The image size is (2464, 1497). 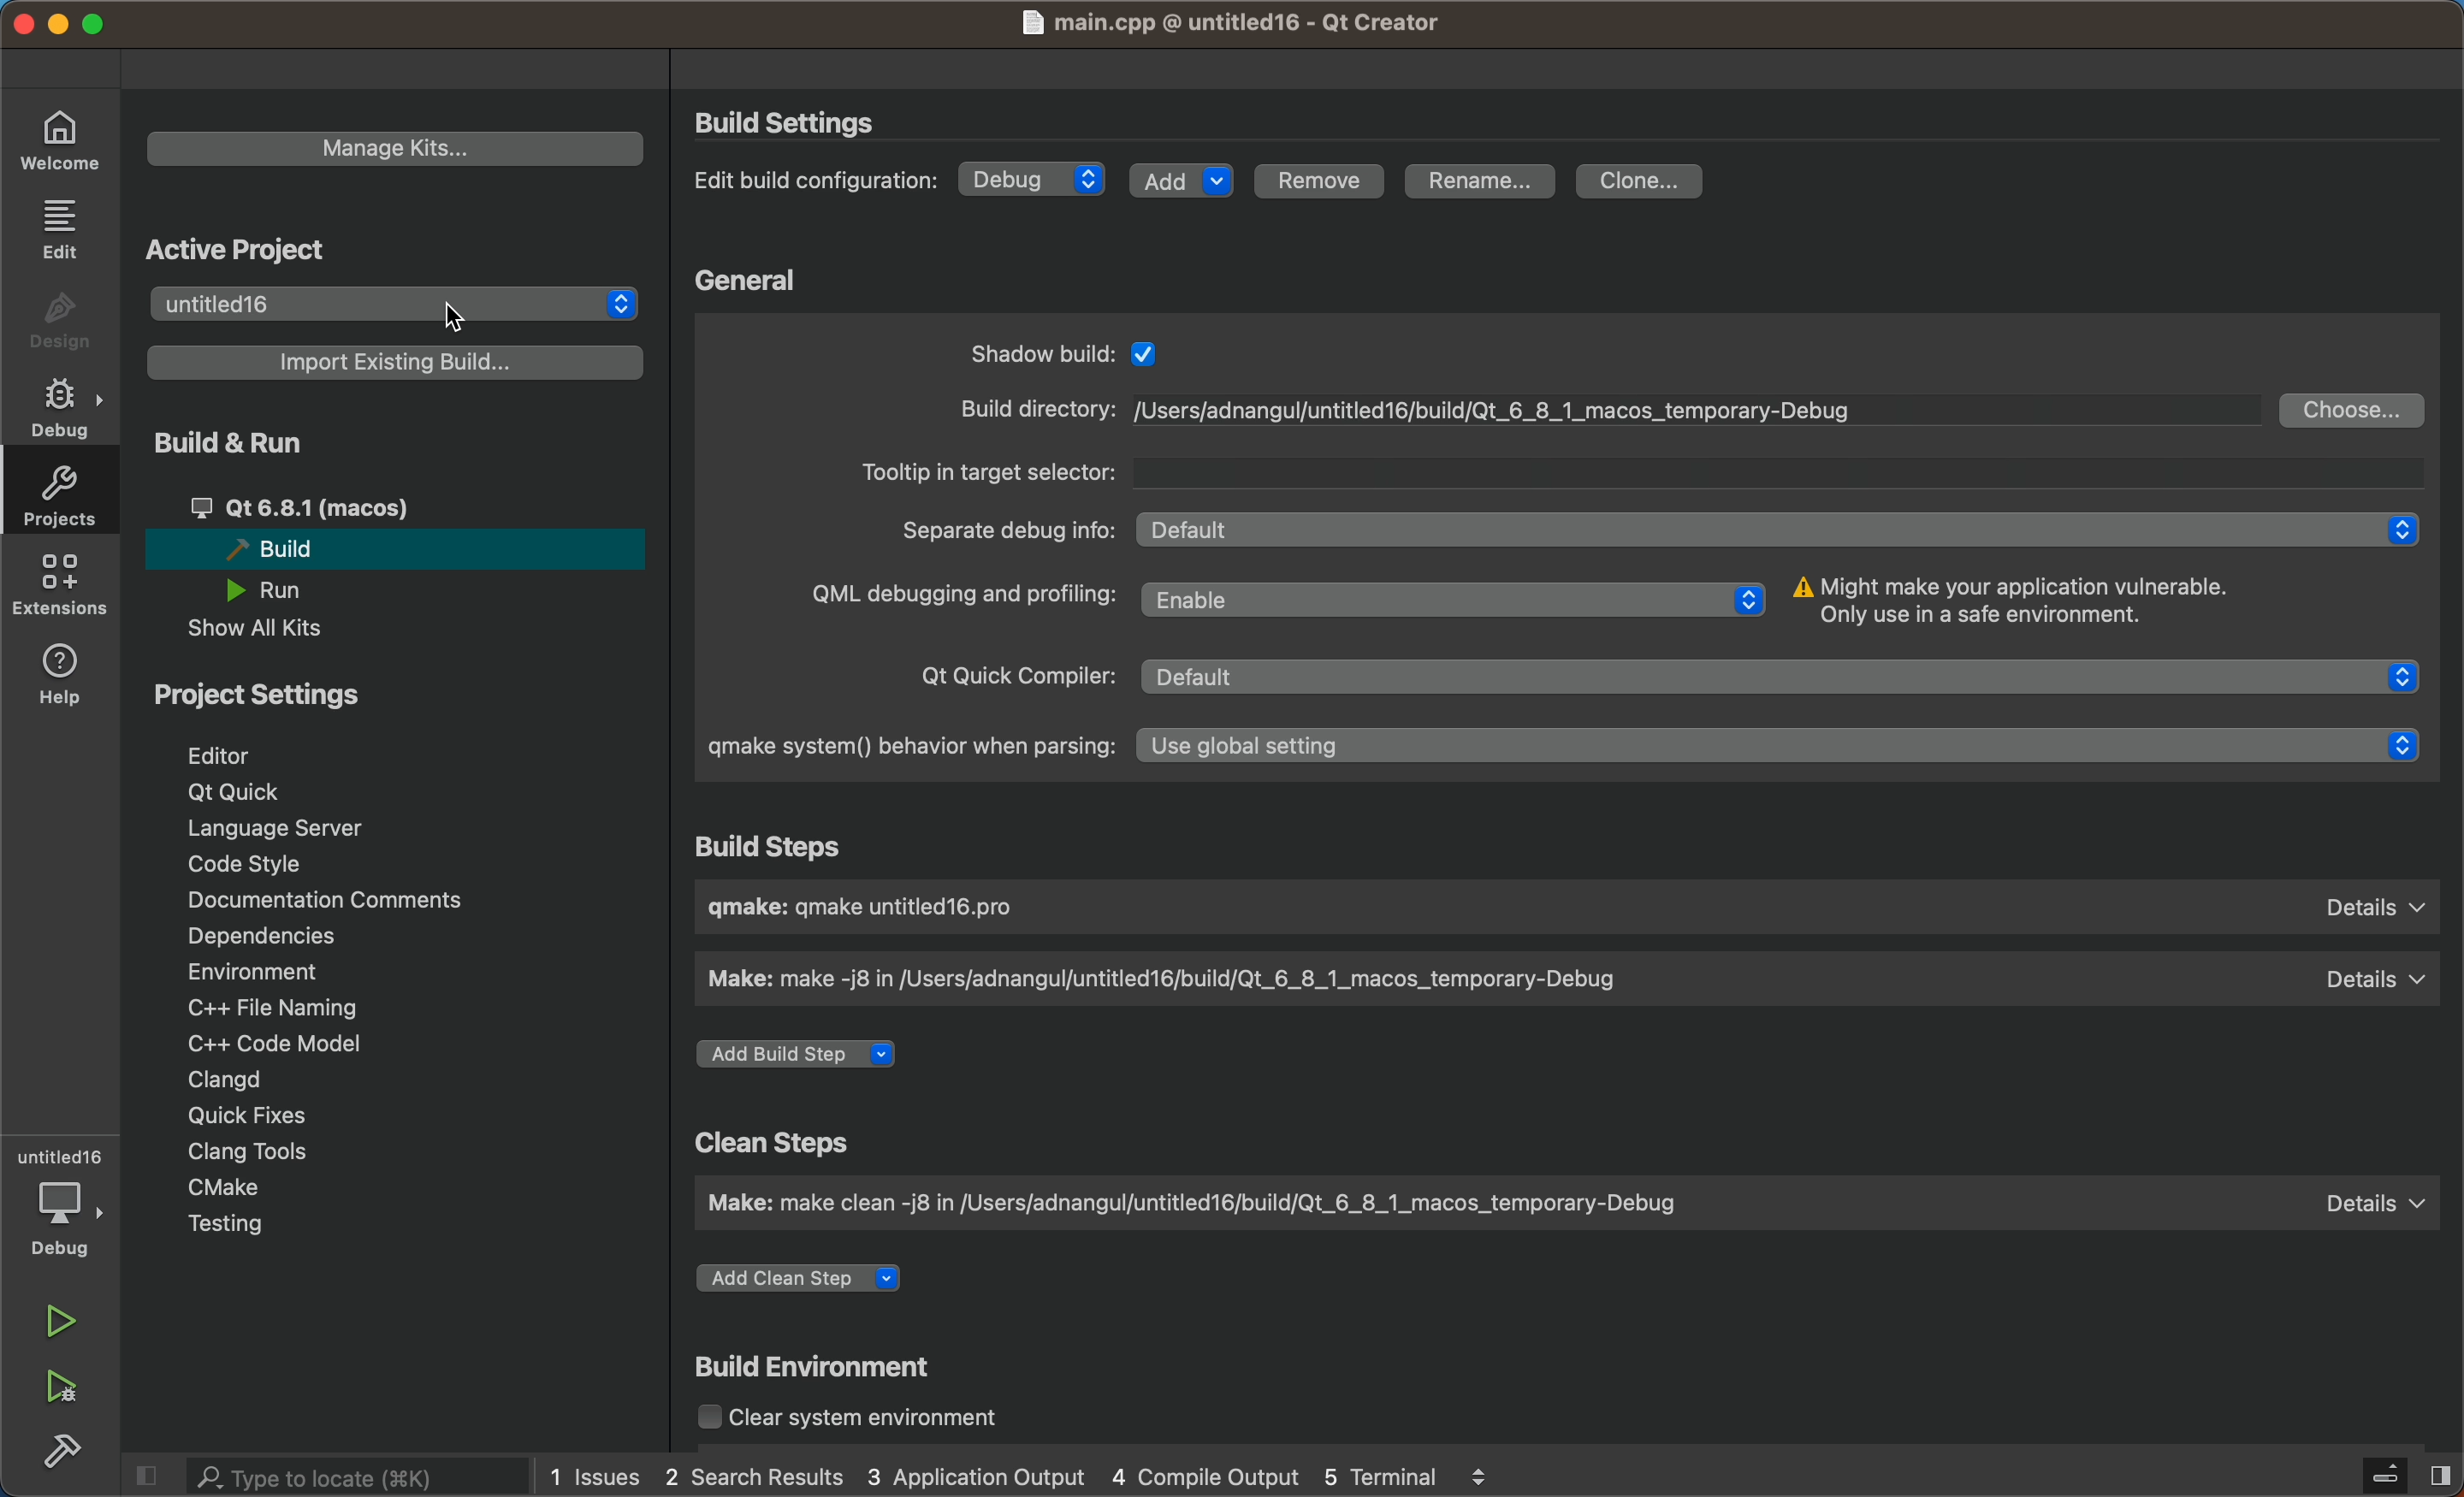 I want to click on main .cpp, so click(x=1231, y=22).